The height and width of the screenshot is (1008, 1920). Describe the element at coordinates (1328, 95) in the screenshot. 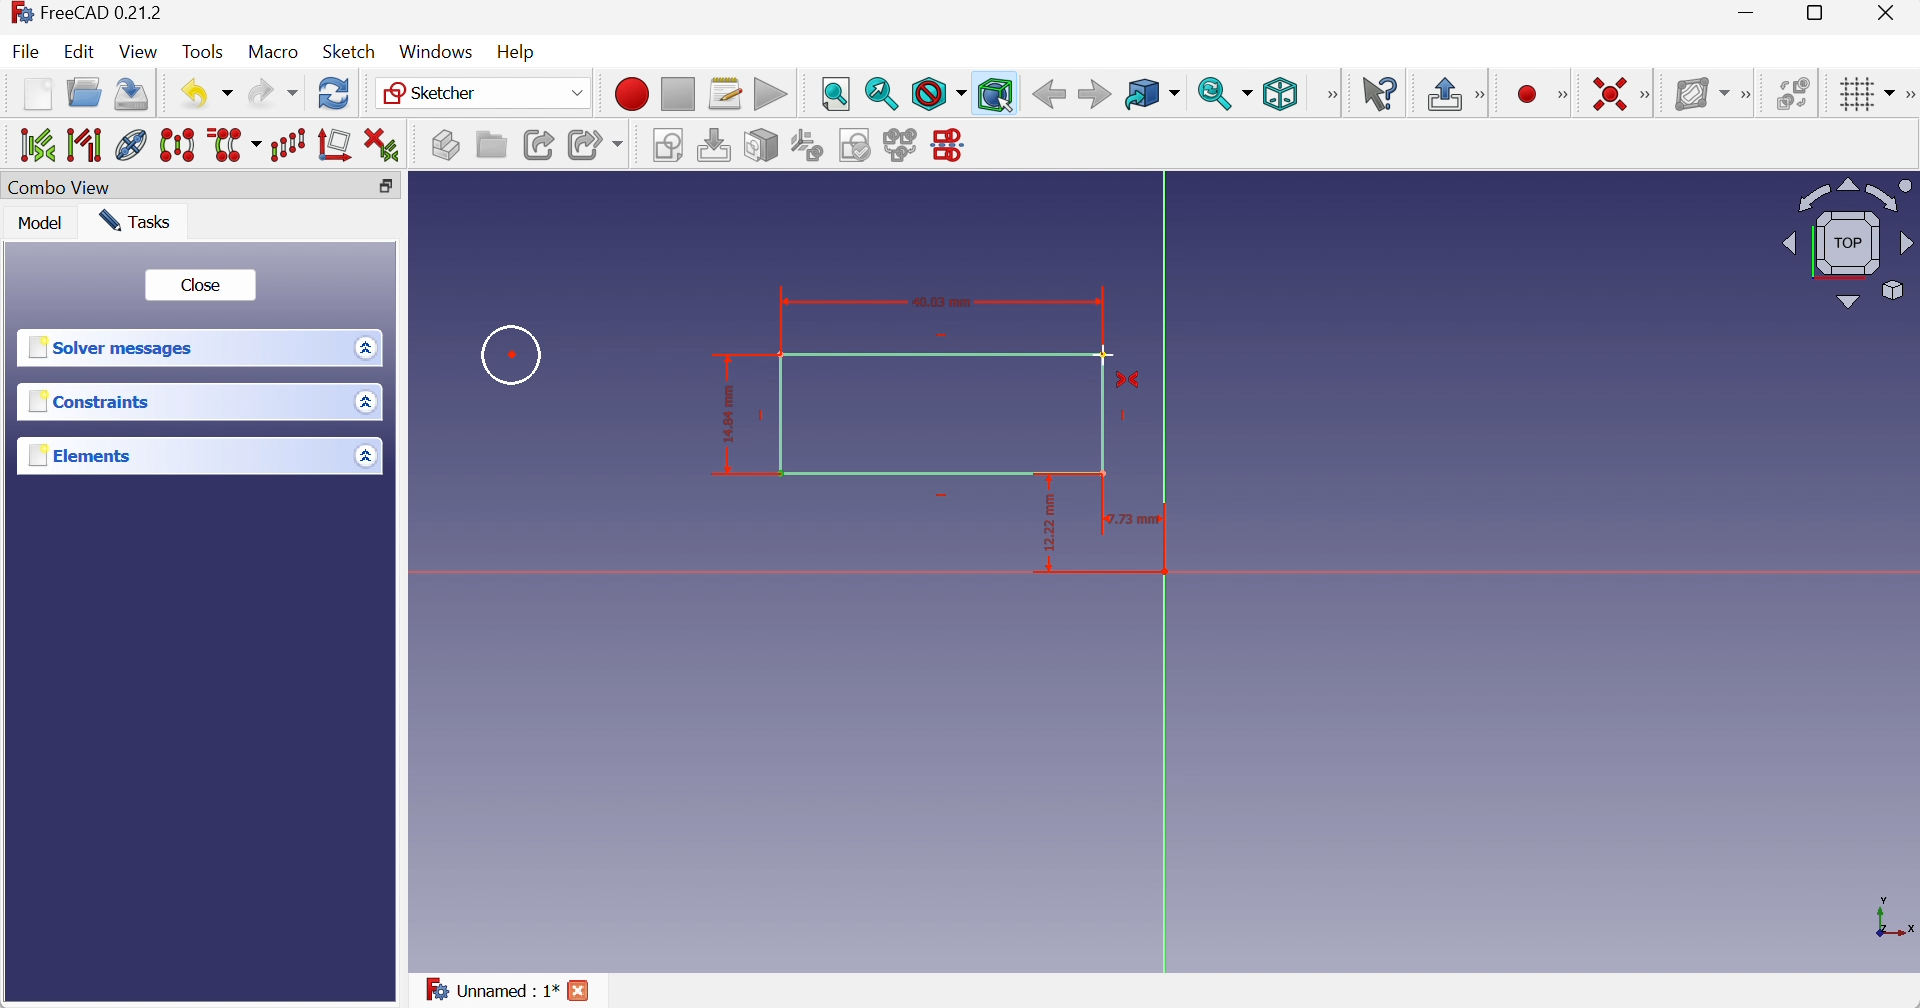

I see `[View]` at that location.